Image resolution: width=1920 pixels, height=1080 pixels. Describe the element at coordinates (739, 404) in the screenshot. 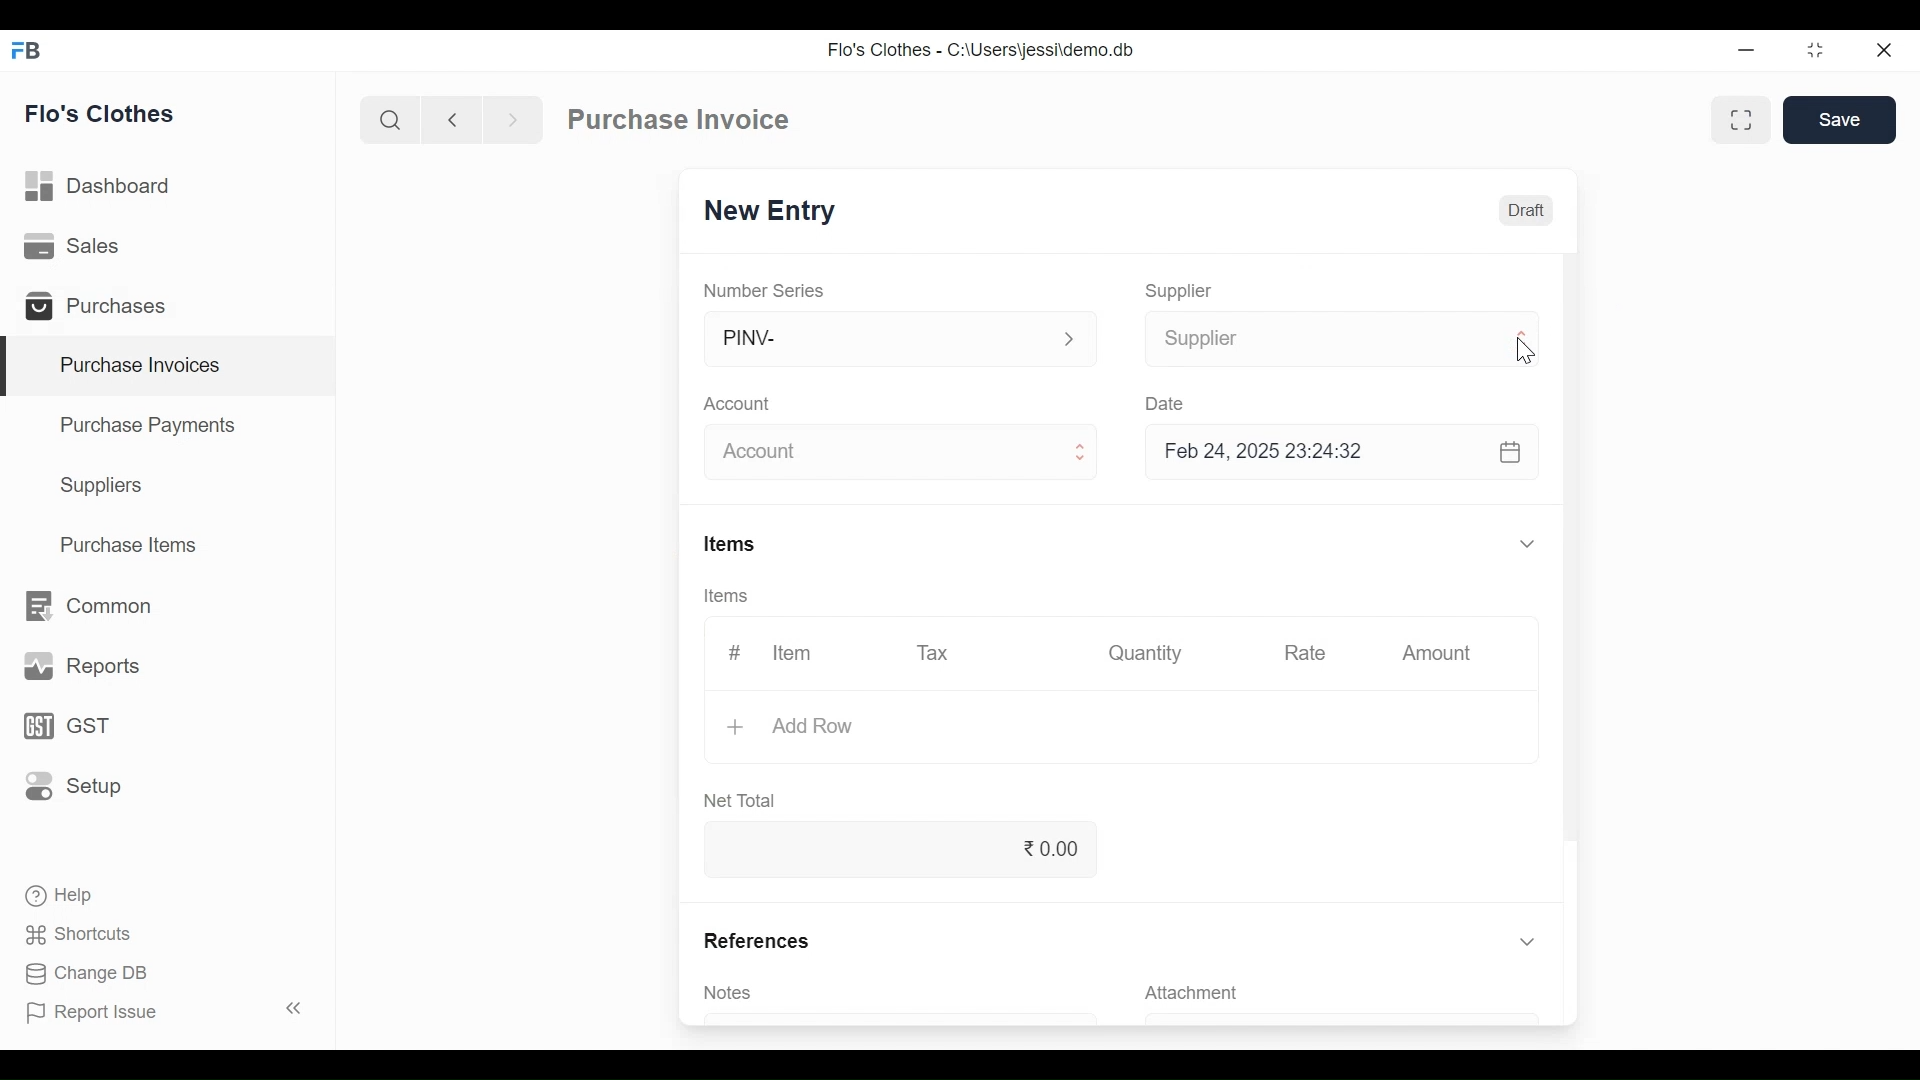

I see `Account` at that location.